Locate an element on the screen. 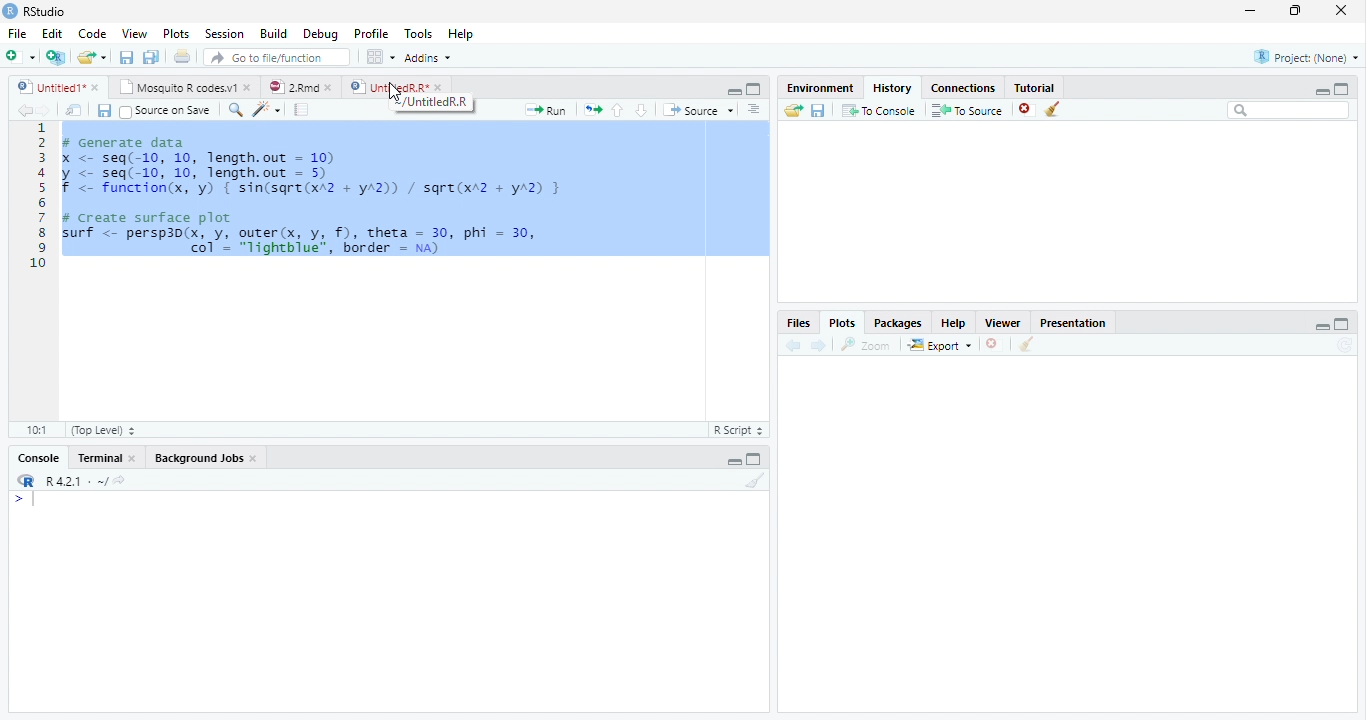 This screenshot has height=720, width=1366. close is located at coordinates (248, 87).